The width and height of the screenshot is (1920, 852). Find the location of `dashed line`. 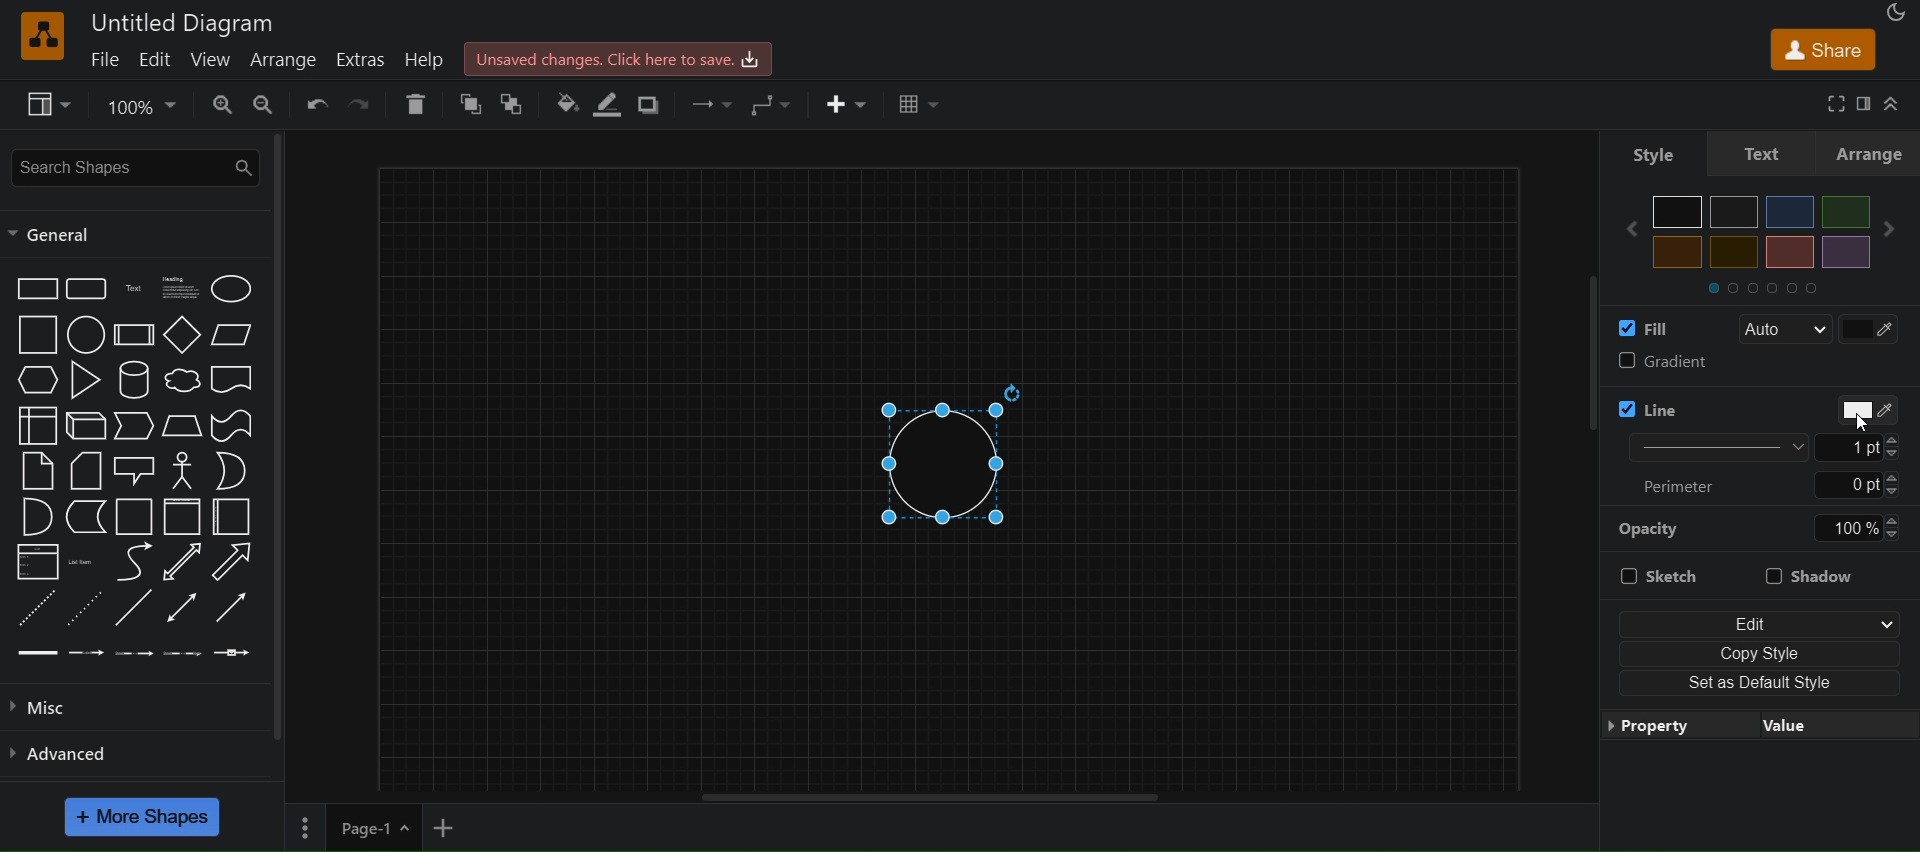

dashed line is located at coordinates (32, 607).